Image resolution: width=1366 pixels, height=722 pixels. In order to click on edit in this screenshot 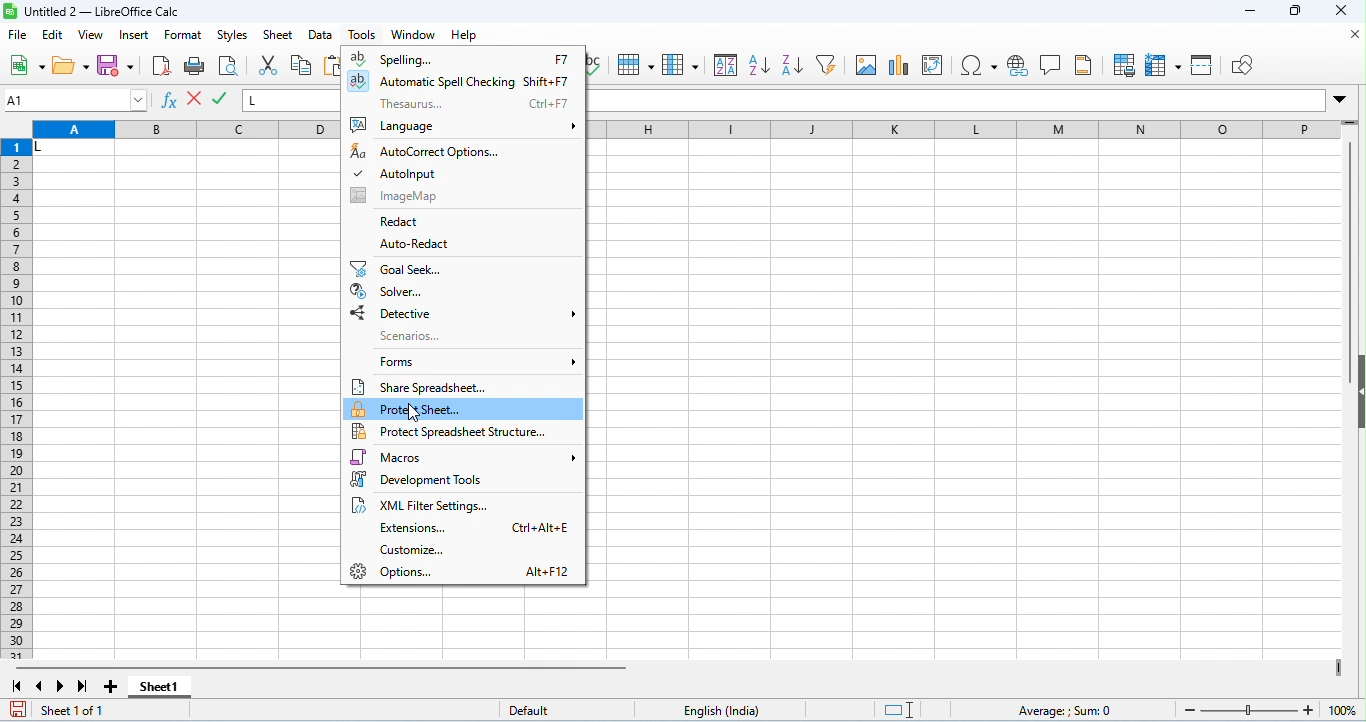, I will do `click(54, 36)`.